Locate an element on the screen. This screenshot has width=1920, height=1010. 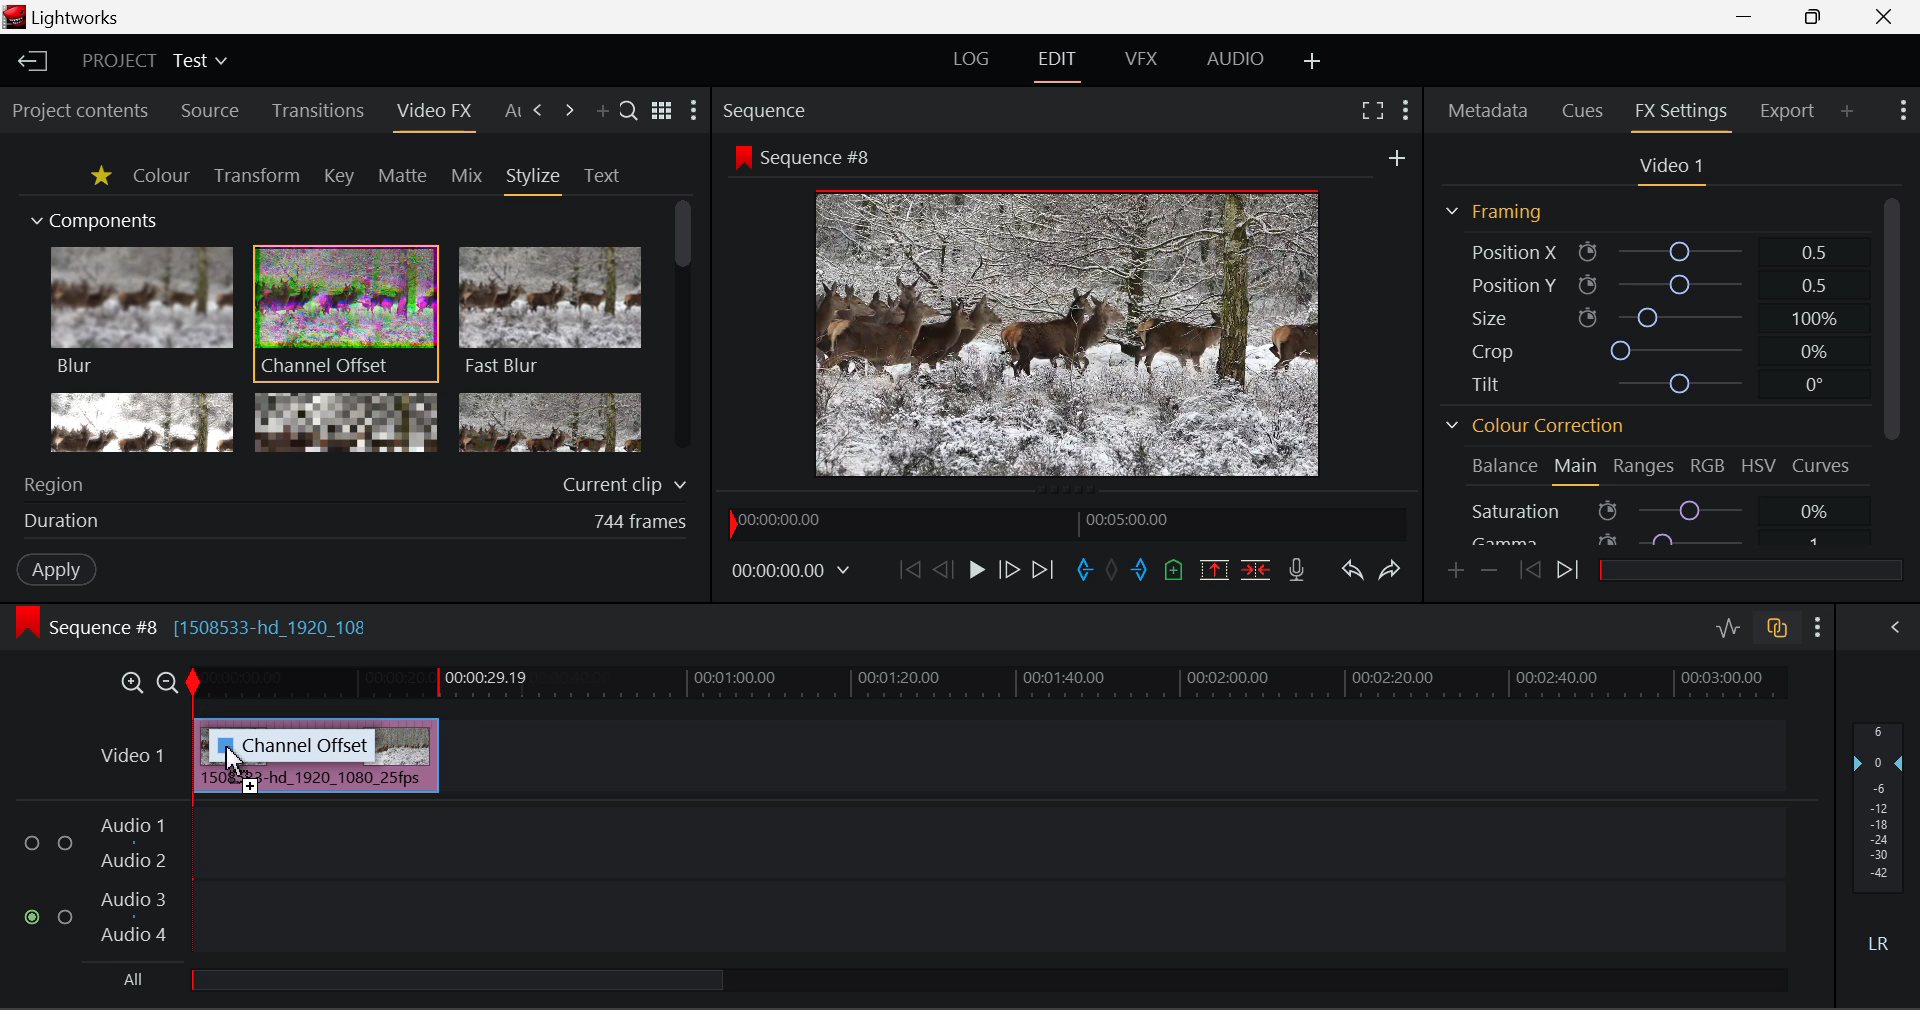
Add Panel is located at coordinates (602, 113).